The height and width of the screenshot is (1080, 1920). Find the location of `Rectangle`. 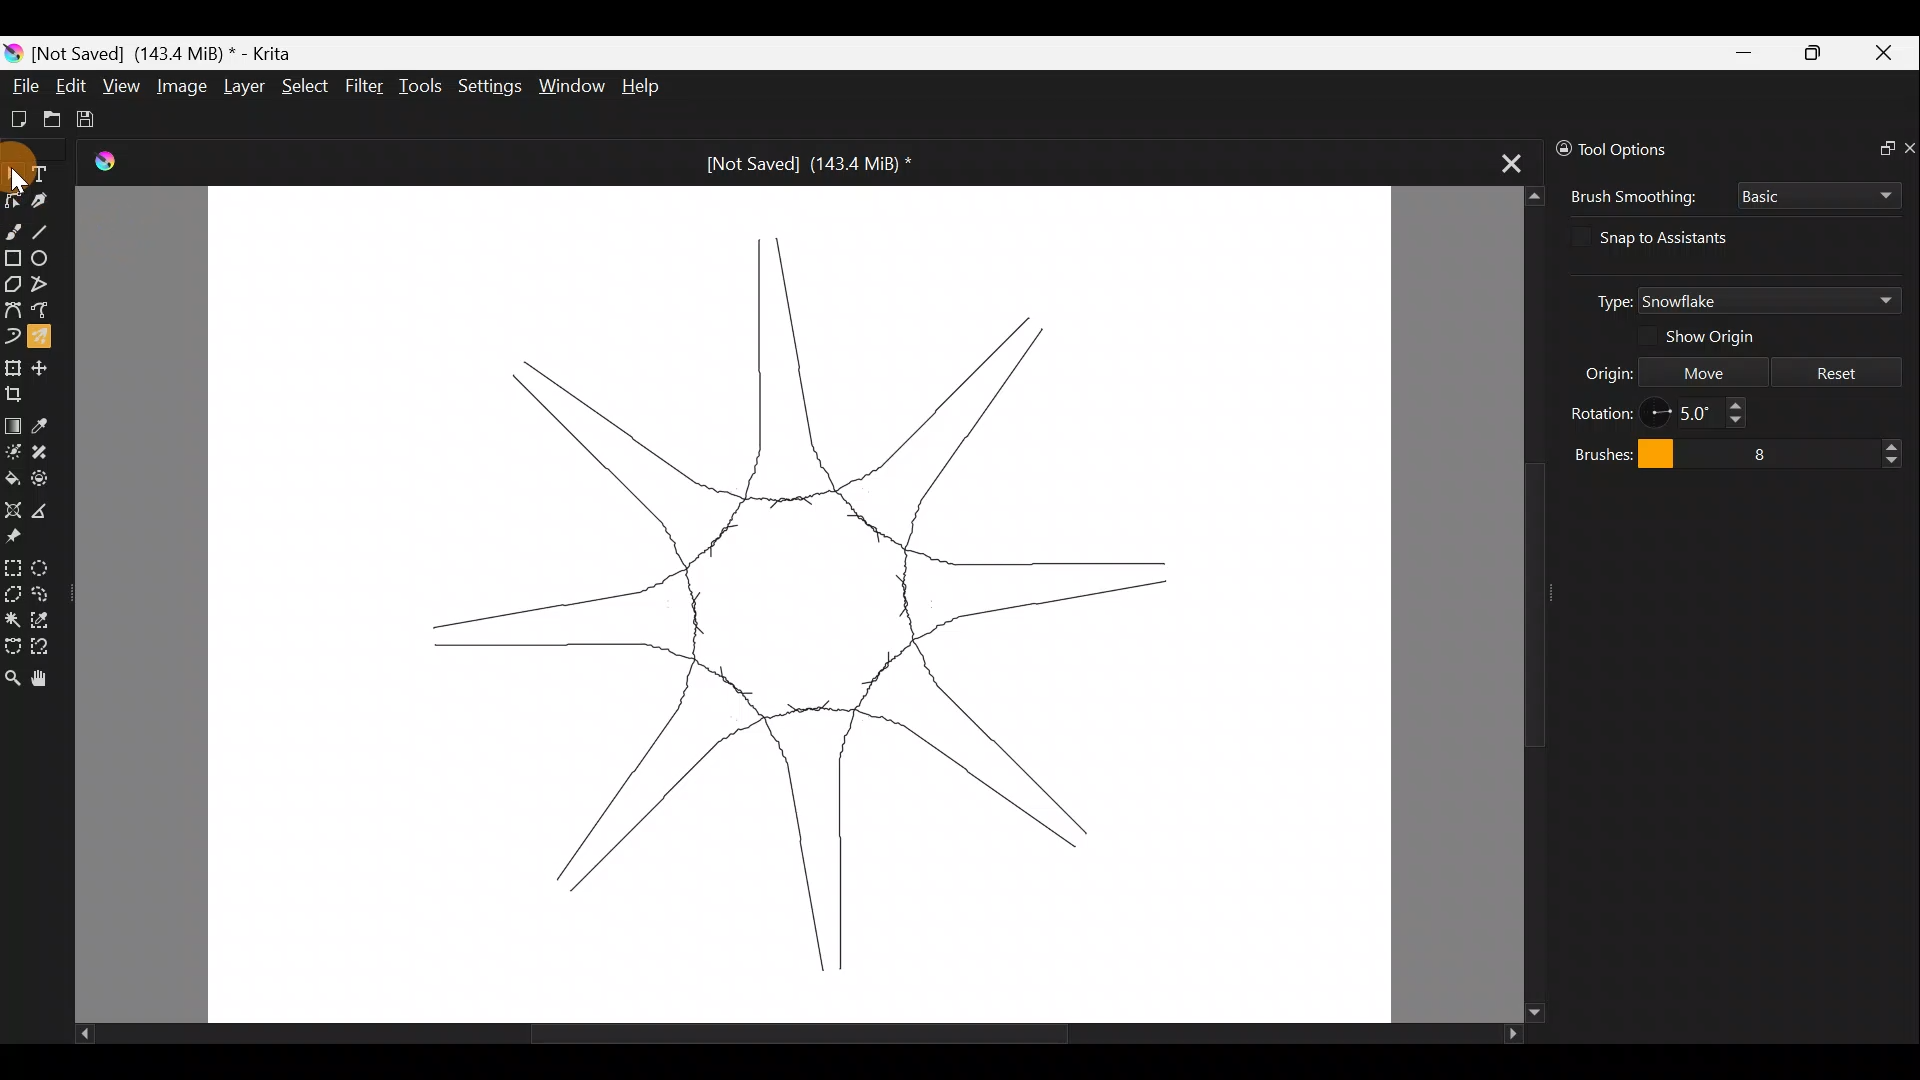

Rectangle is located at coordinates (12, 258).